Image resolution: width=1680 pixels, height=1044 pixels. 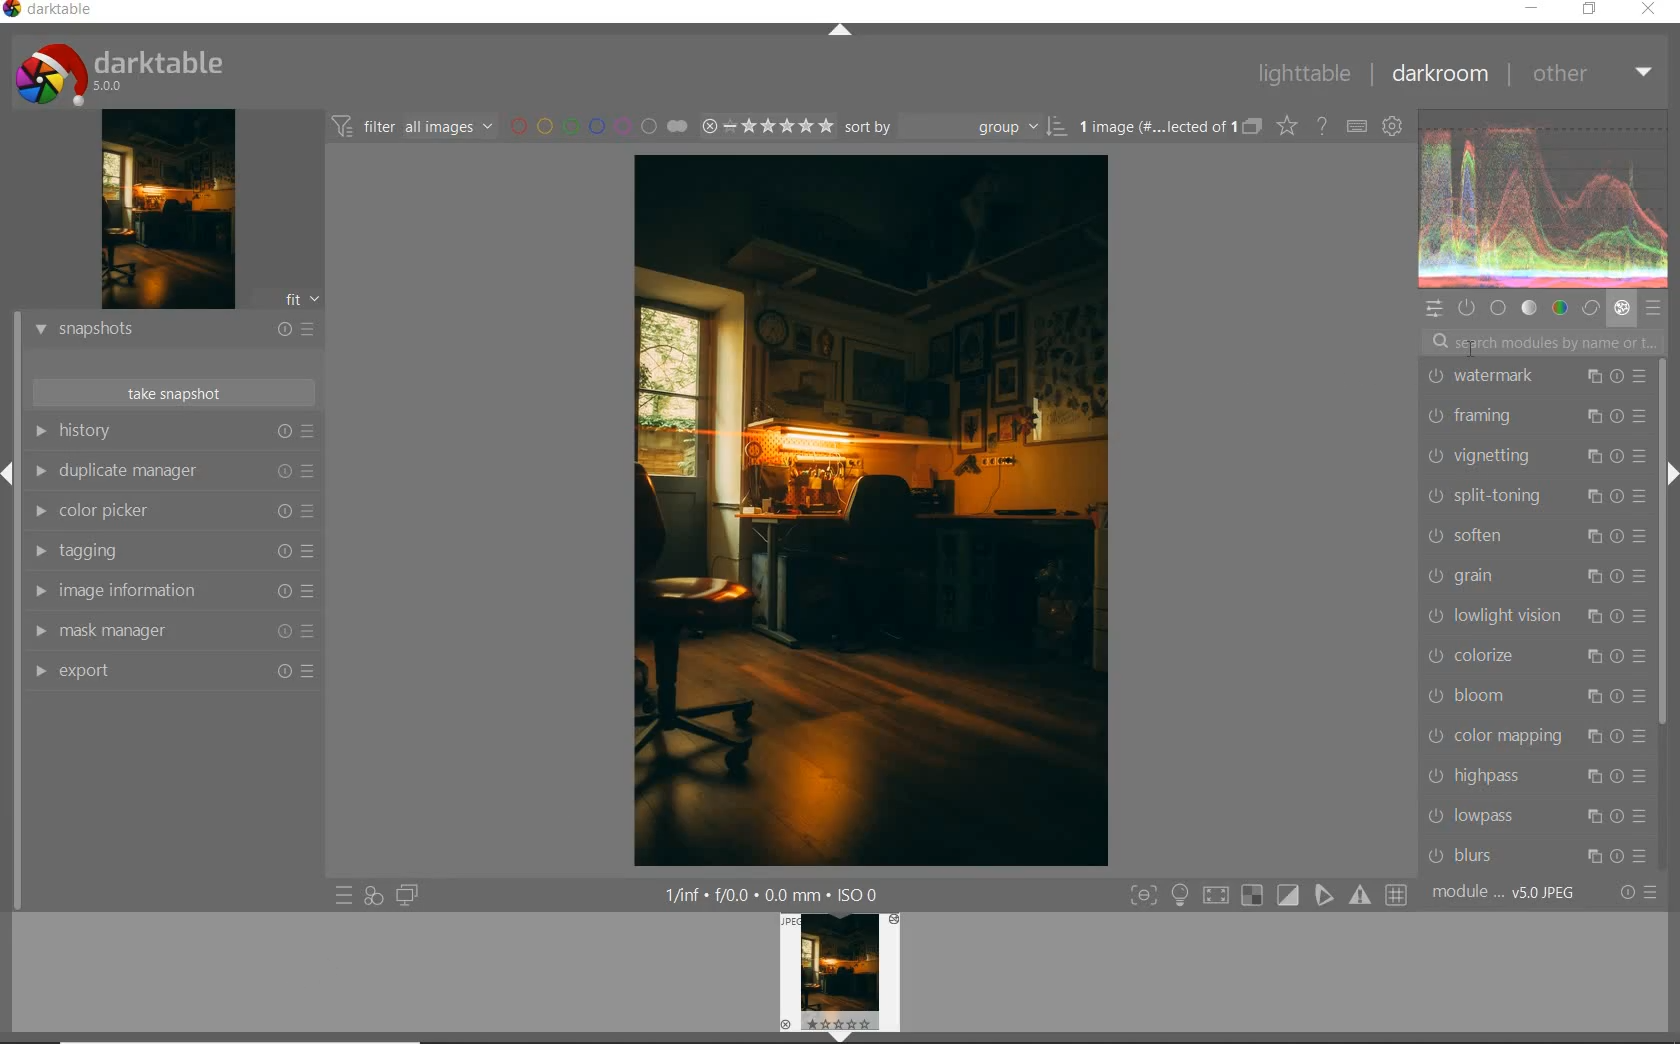 I want to click on framing, so click(x=1536, y=418).